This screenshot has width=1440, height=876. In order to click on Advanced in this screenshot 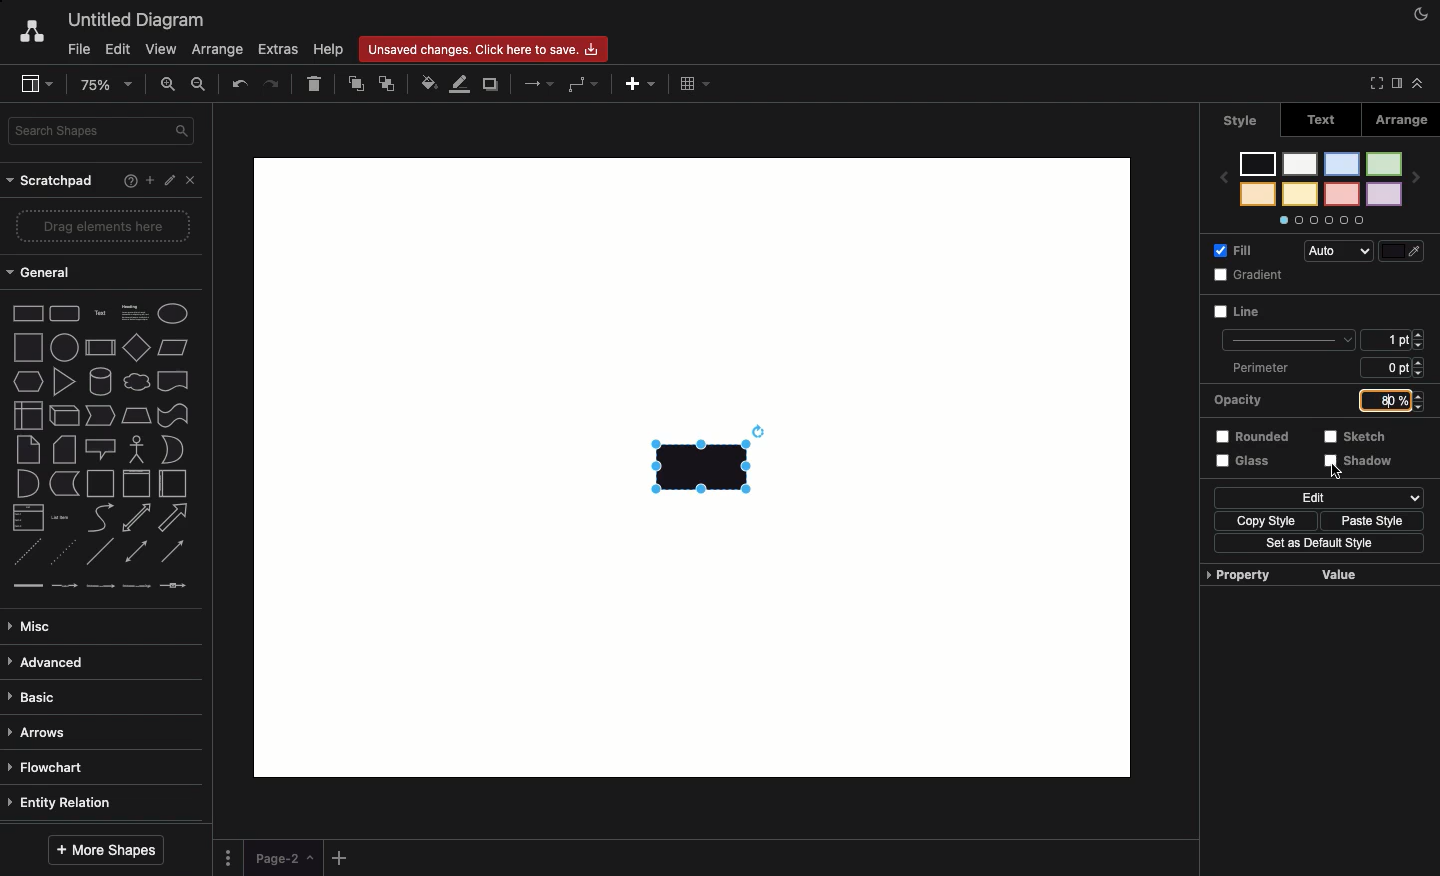, I will do `click(56, 662)`.